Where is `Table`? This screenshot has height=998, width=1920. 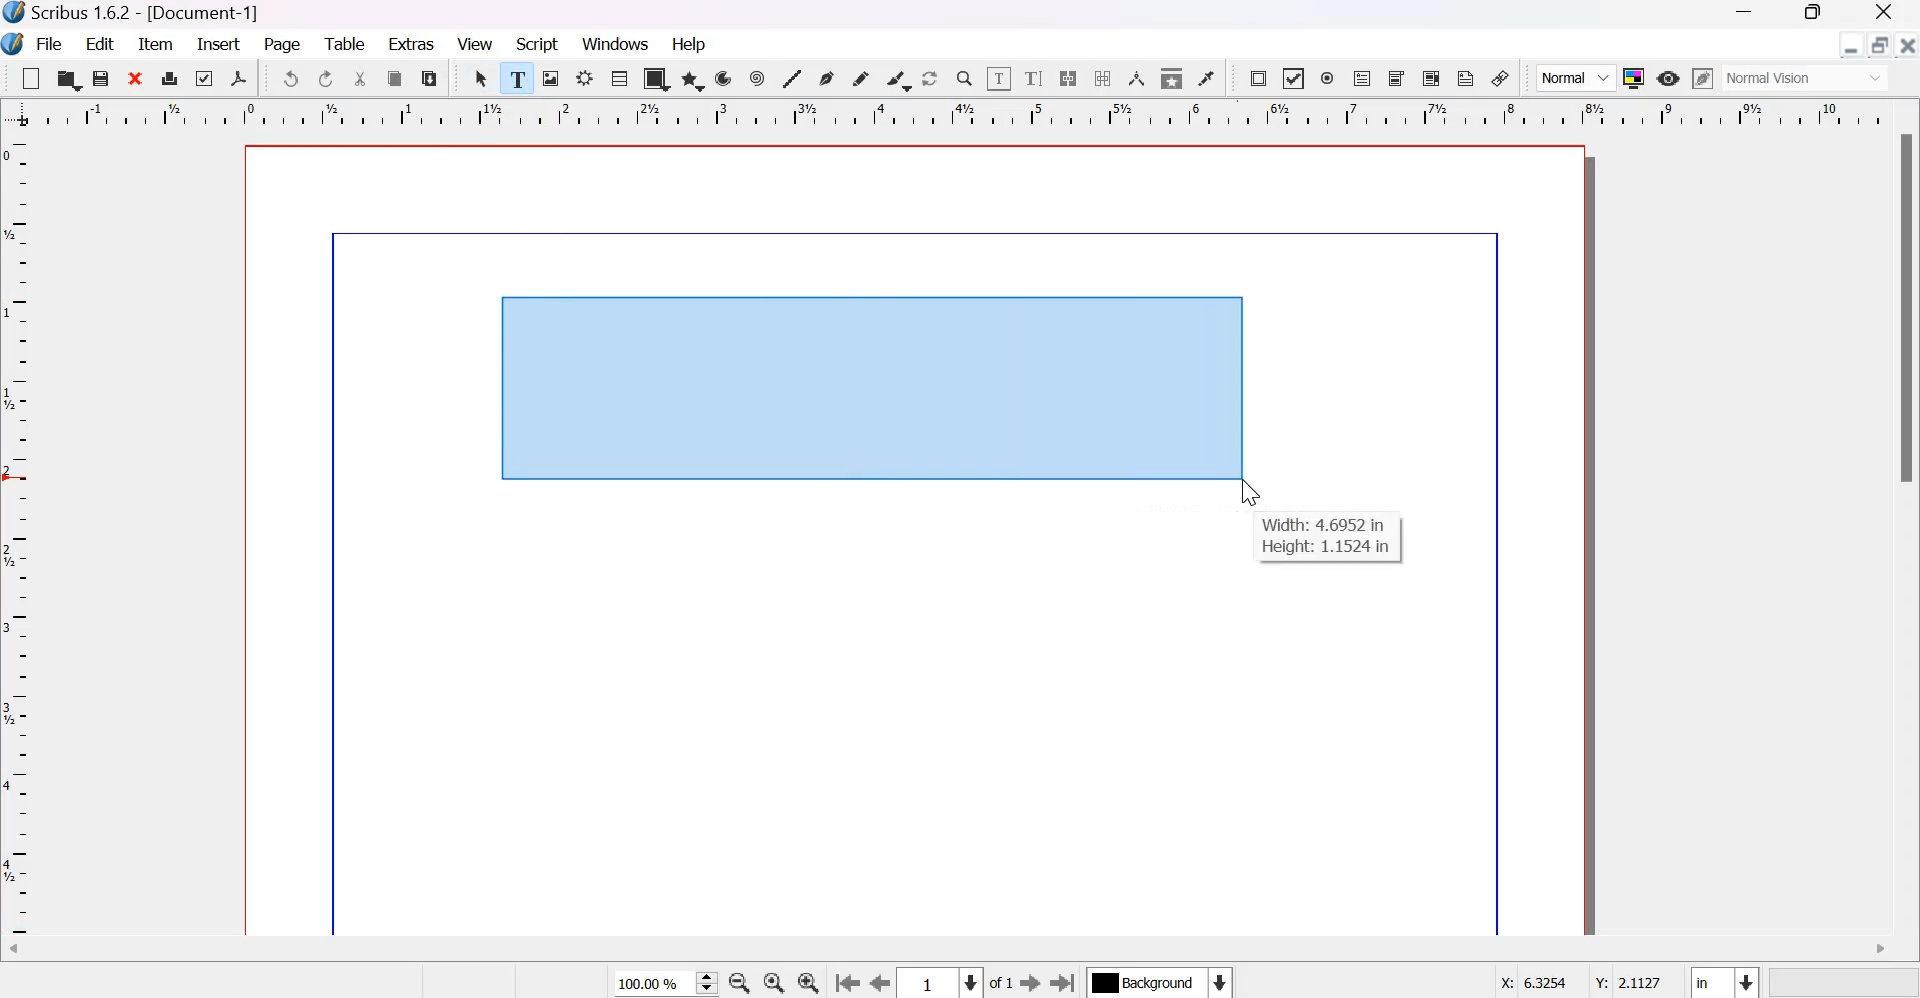
Table is located at coordinates (619, 77).